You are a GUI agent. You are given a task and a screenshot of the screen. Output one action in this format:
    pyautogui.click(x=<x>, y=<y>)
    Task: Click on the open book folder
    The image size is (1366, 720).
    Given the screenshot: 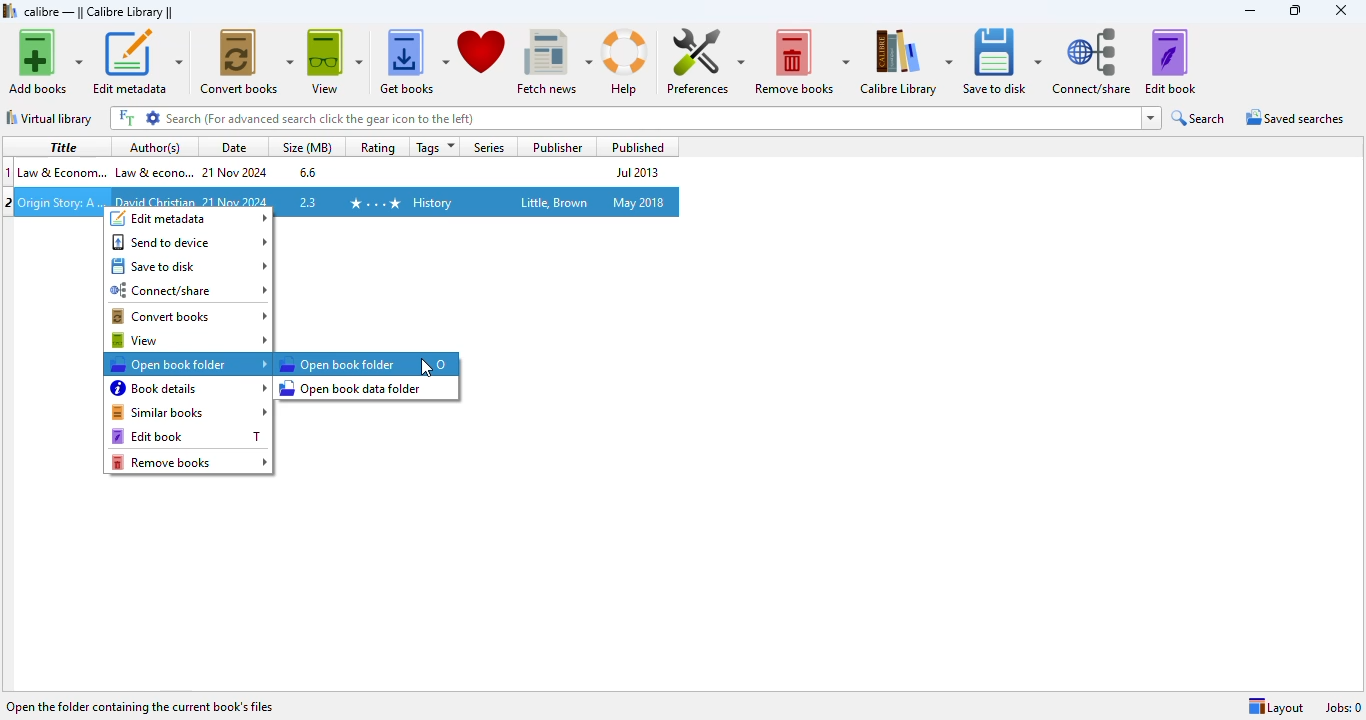 What is the action you would take?
    pyautogui.click(x=337, y=364)
    